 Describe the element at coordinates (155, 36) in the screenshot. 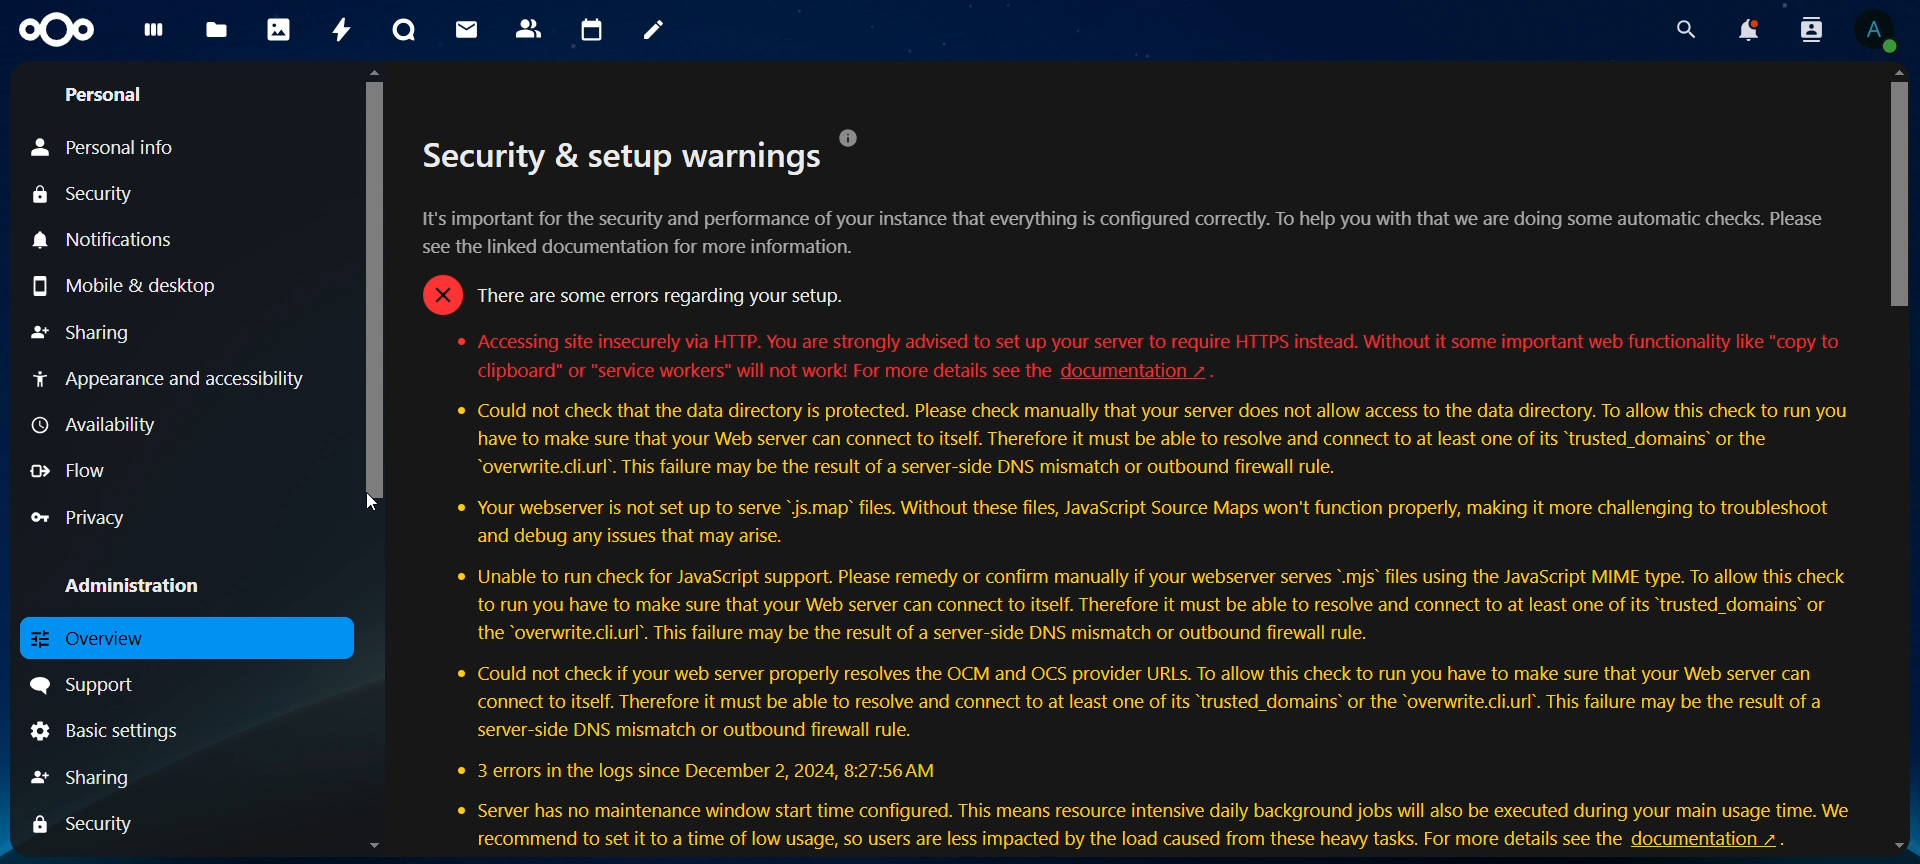

I see `dashboard` at that location.